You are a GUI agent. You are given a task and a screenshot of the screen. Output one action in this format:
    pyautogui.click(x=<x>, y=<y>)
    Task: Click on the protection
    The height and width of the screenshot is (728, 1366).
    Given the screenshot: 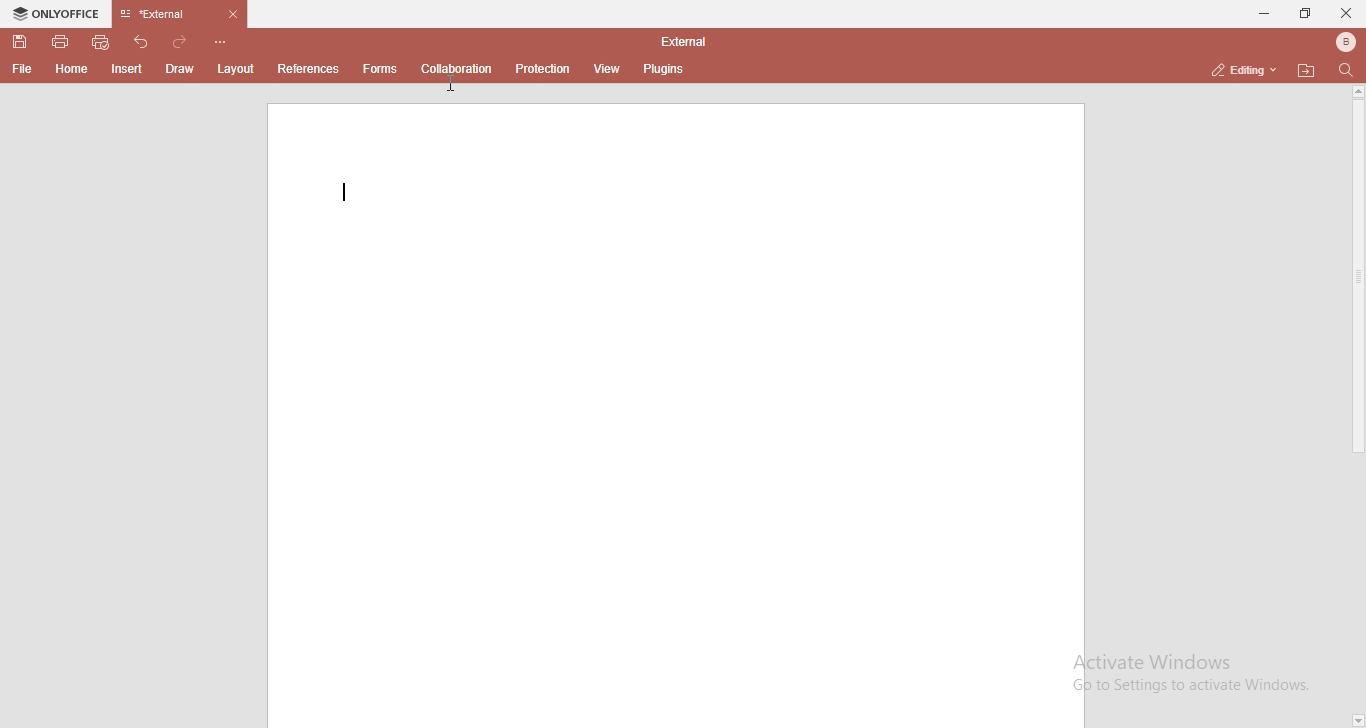 What is the action you would take?
    pyautogui.click(x=544, y=68)
    